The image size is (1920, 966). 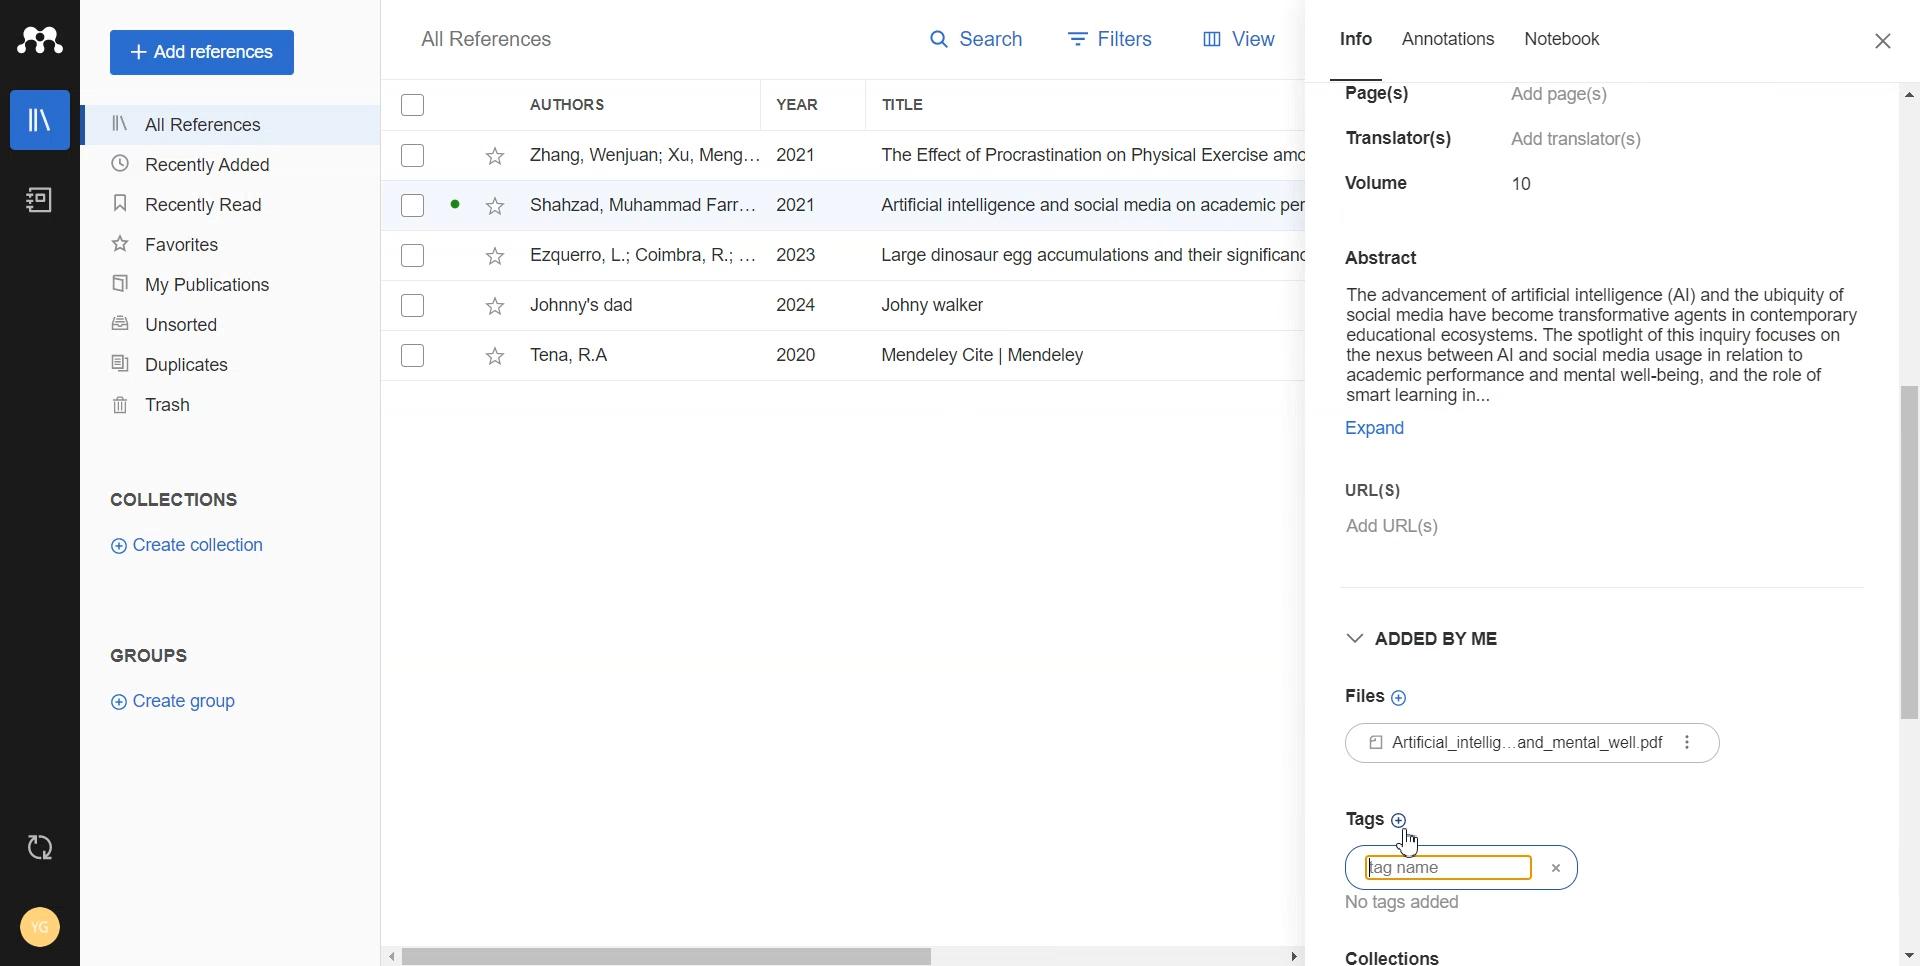 I want to click on Vertical scroll bar, so click(x=1908, y=523).